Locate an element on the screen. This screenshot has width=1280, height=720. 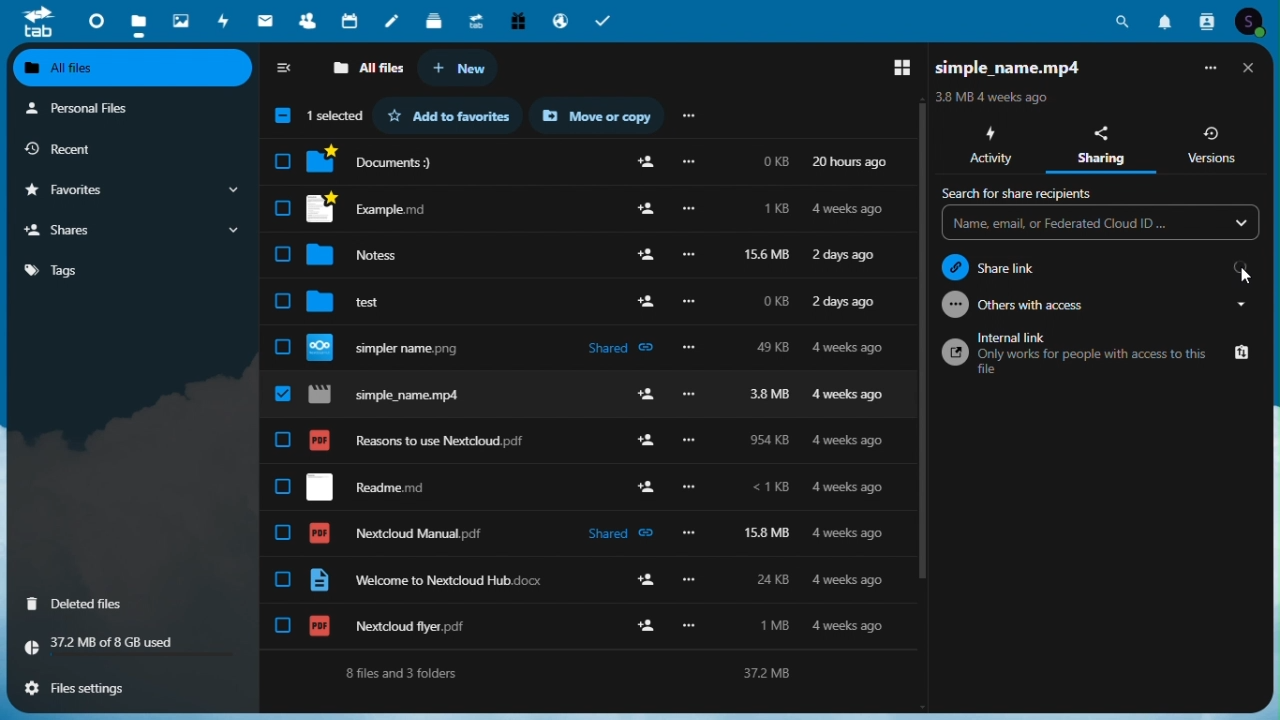
Activity is located at coordinates (225, 20).